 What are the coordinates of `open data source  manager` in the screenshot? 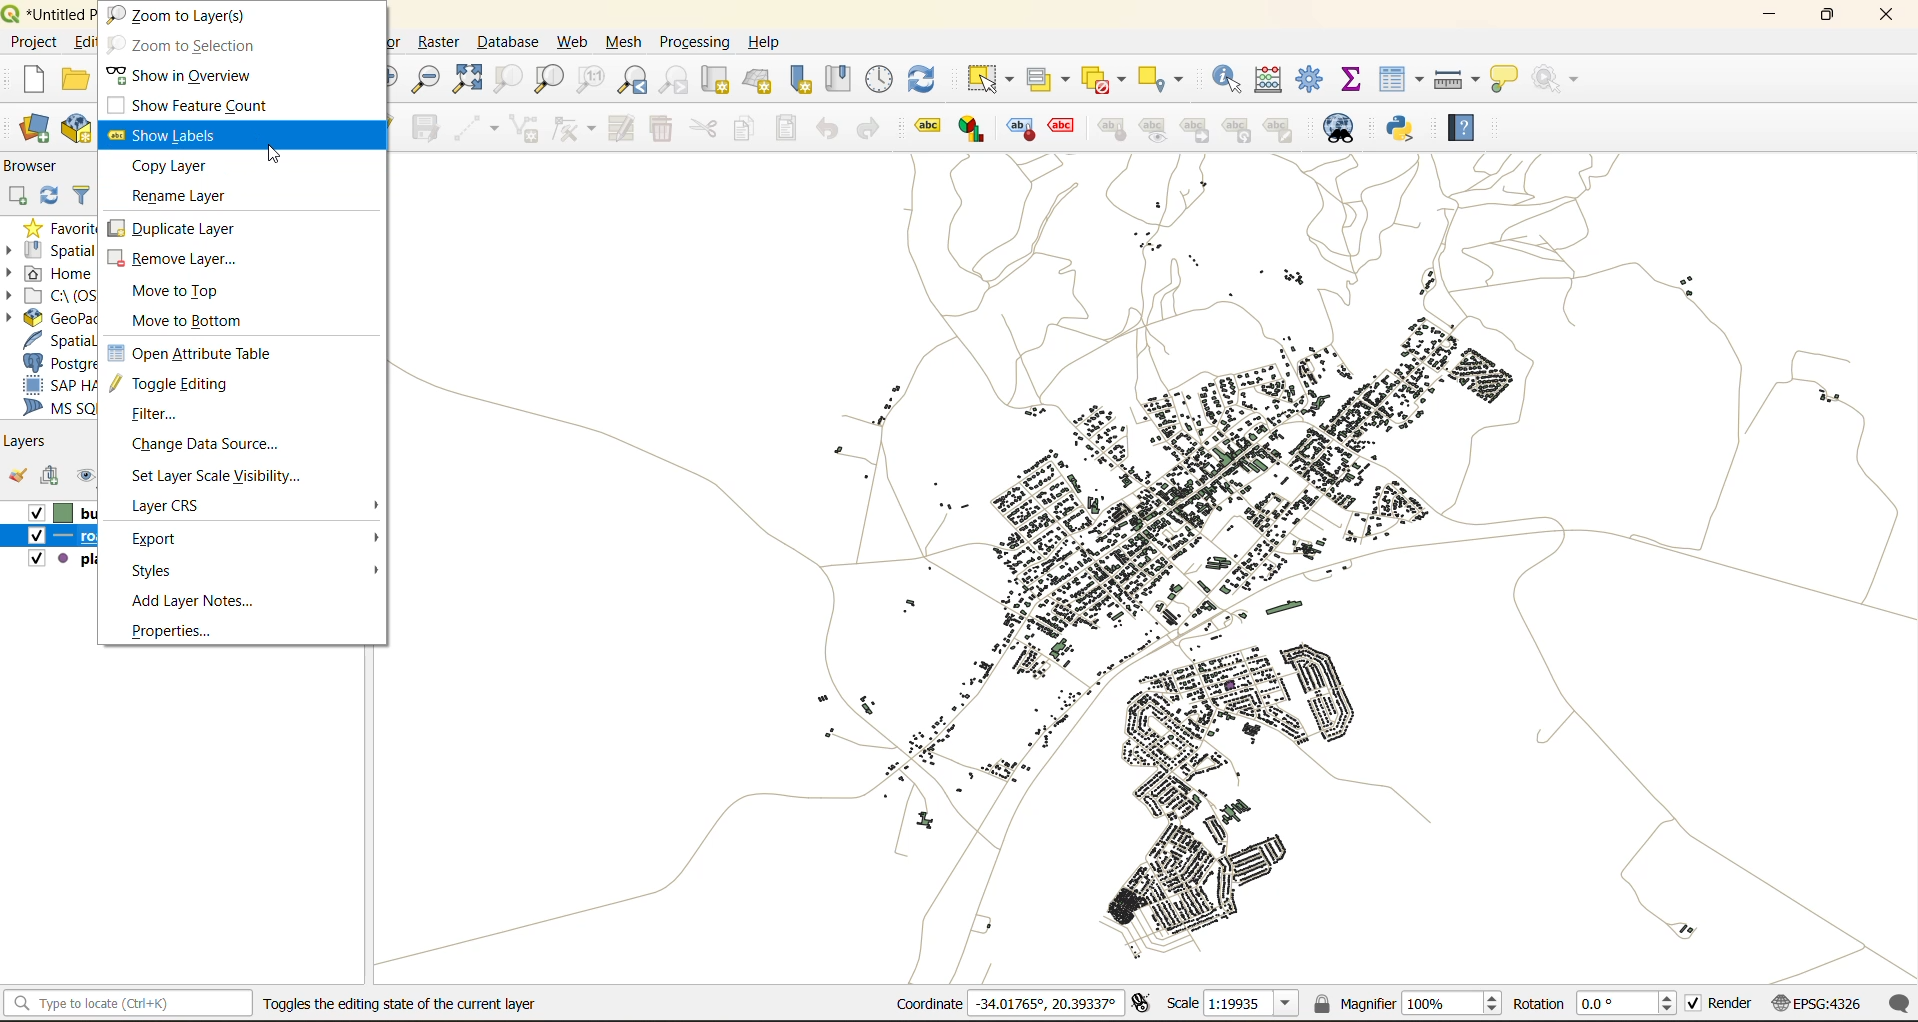 It's located at (28, 128).